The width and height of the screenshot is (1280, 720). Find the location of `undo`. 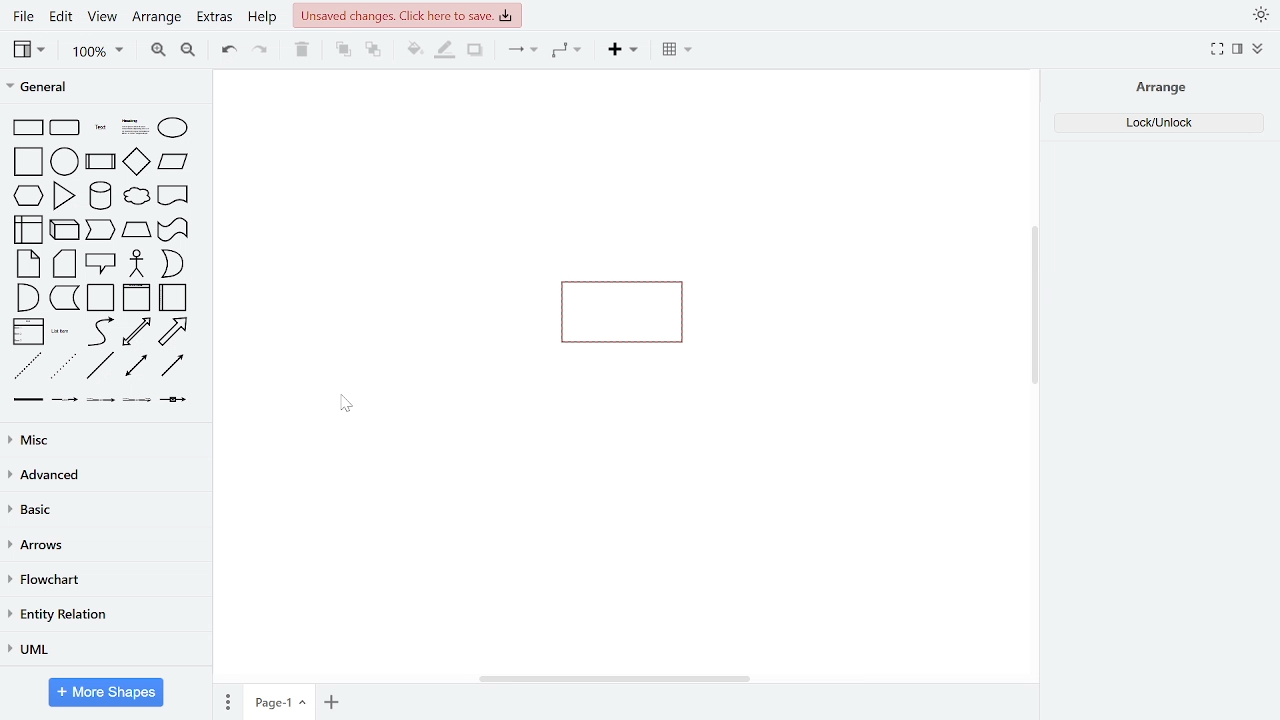

undo is located at coordinates (226, 50).